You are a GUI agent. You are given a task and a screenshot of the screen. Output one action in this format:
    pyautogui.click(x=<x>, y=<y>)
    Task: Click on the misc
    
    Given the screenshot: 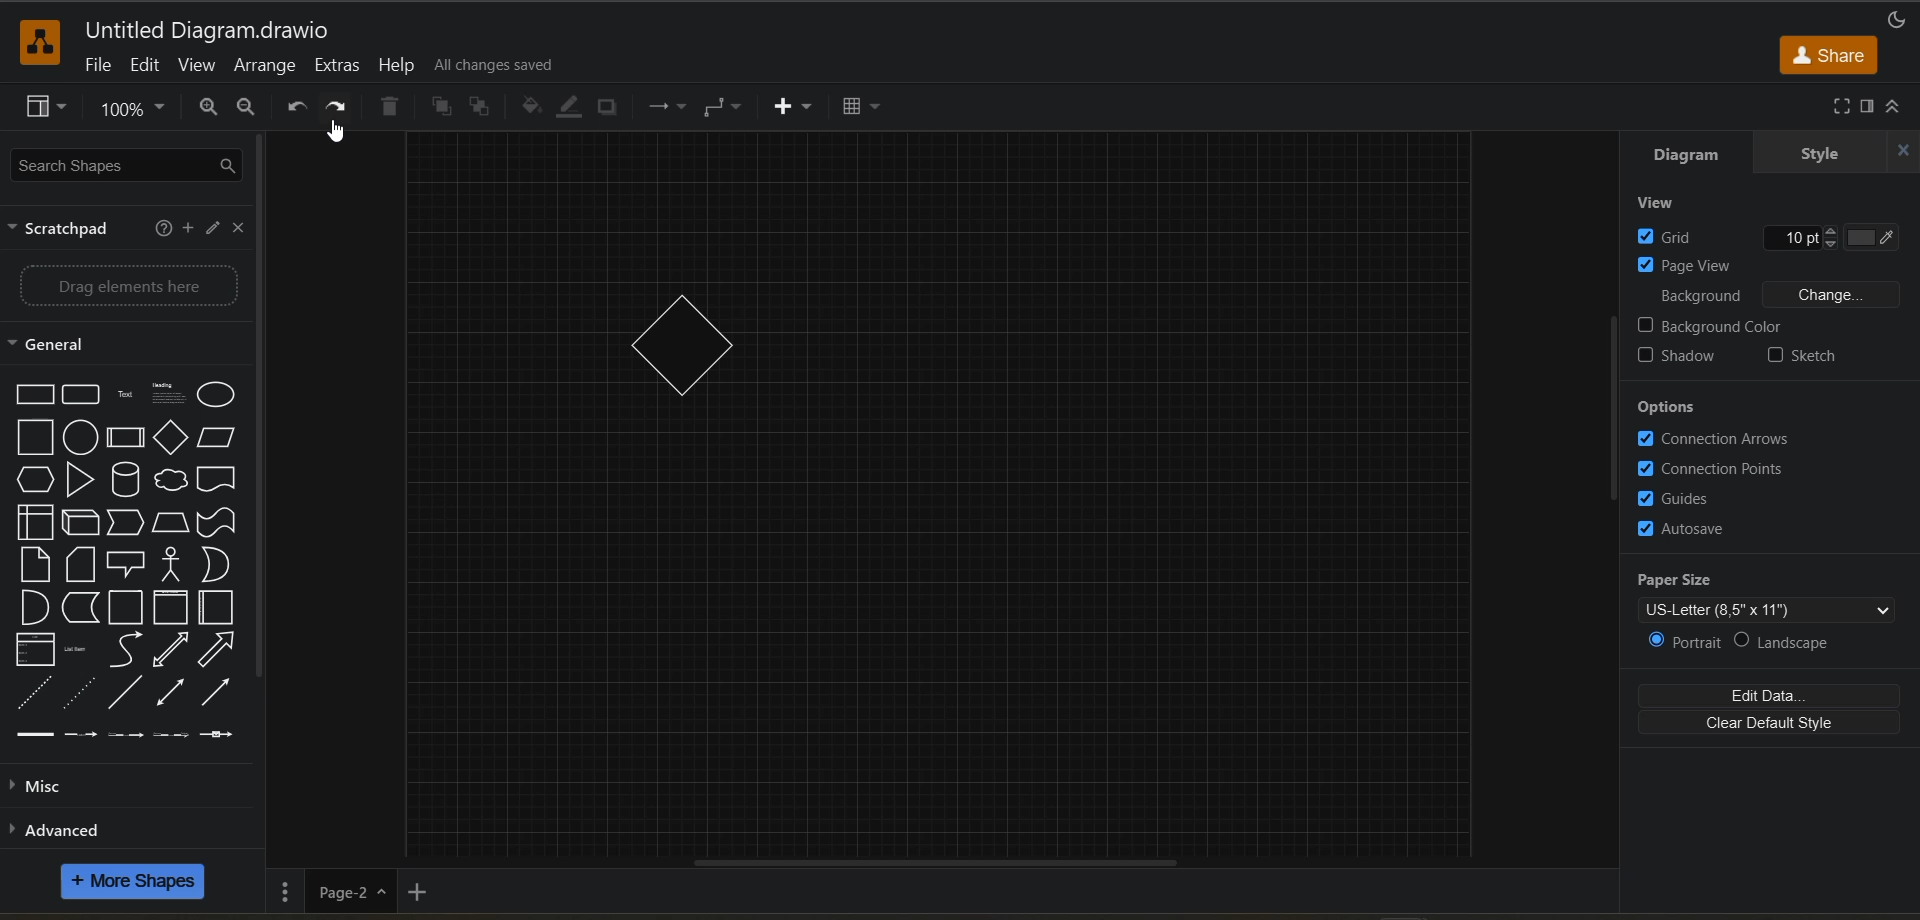 What is the action you would take?
    pyautogui.click(x=40, y=784)
    